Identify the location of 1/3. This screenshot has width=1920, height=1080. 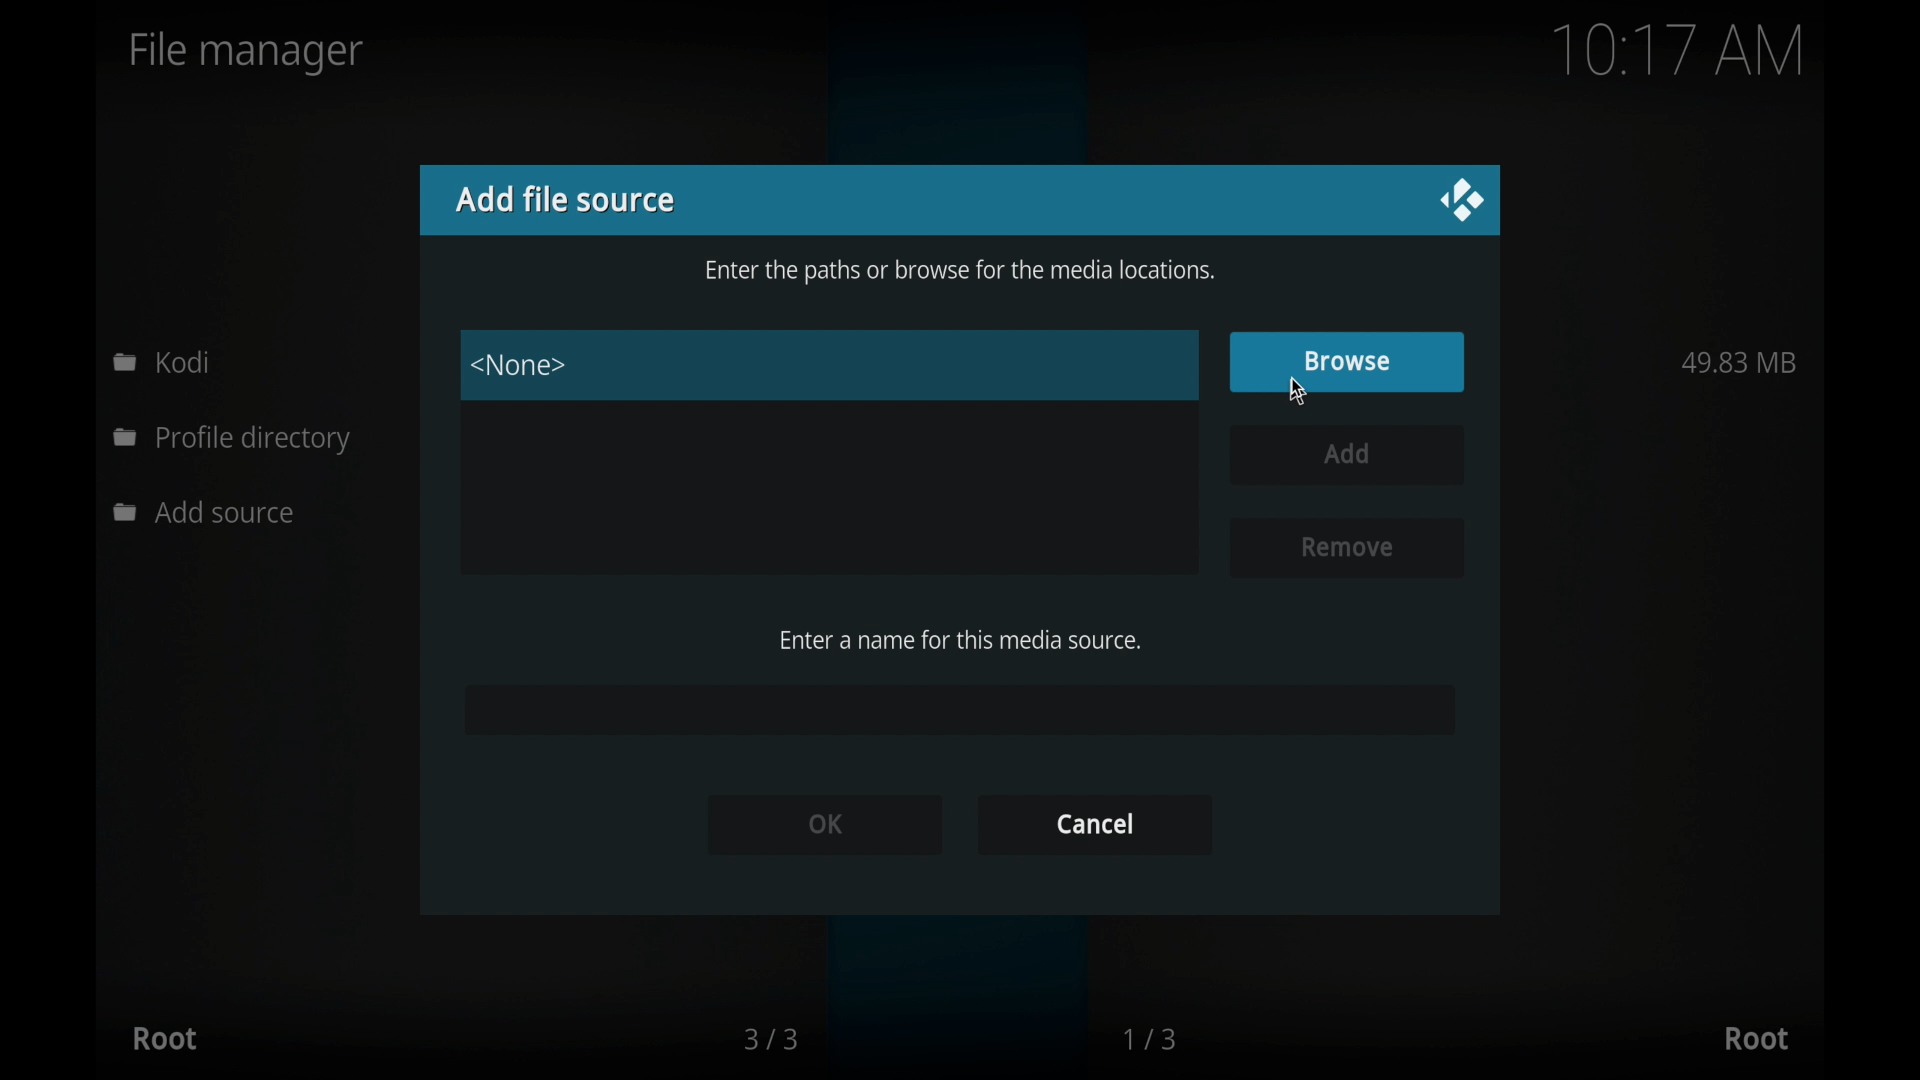
(1152, 1039).